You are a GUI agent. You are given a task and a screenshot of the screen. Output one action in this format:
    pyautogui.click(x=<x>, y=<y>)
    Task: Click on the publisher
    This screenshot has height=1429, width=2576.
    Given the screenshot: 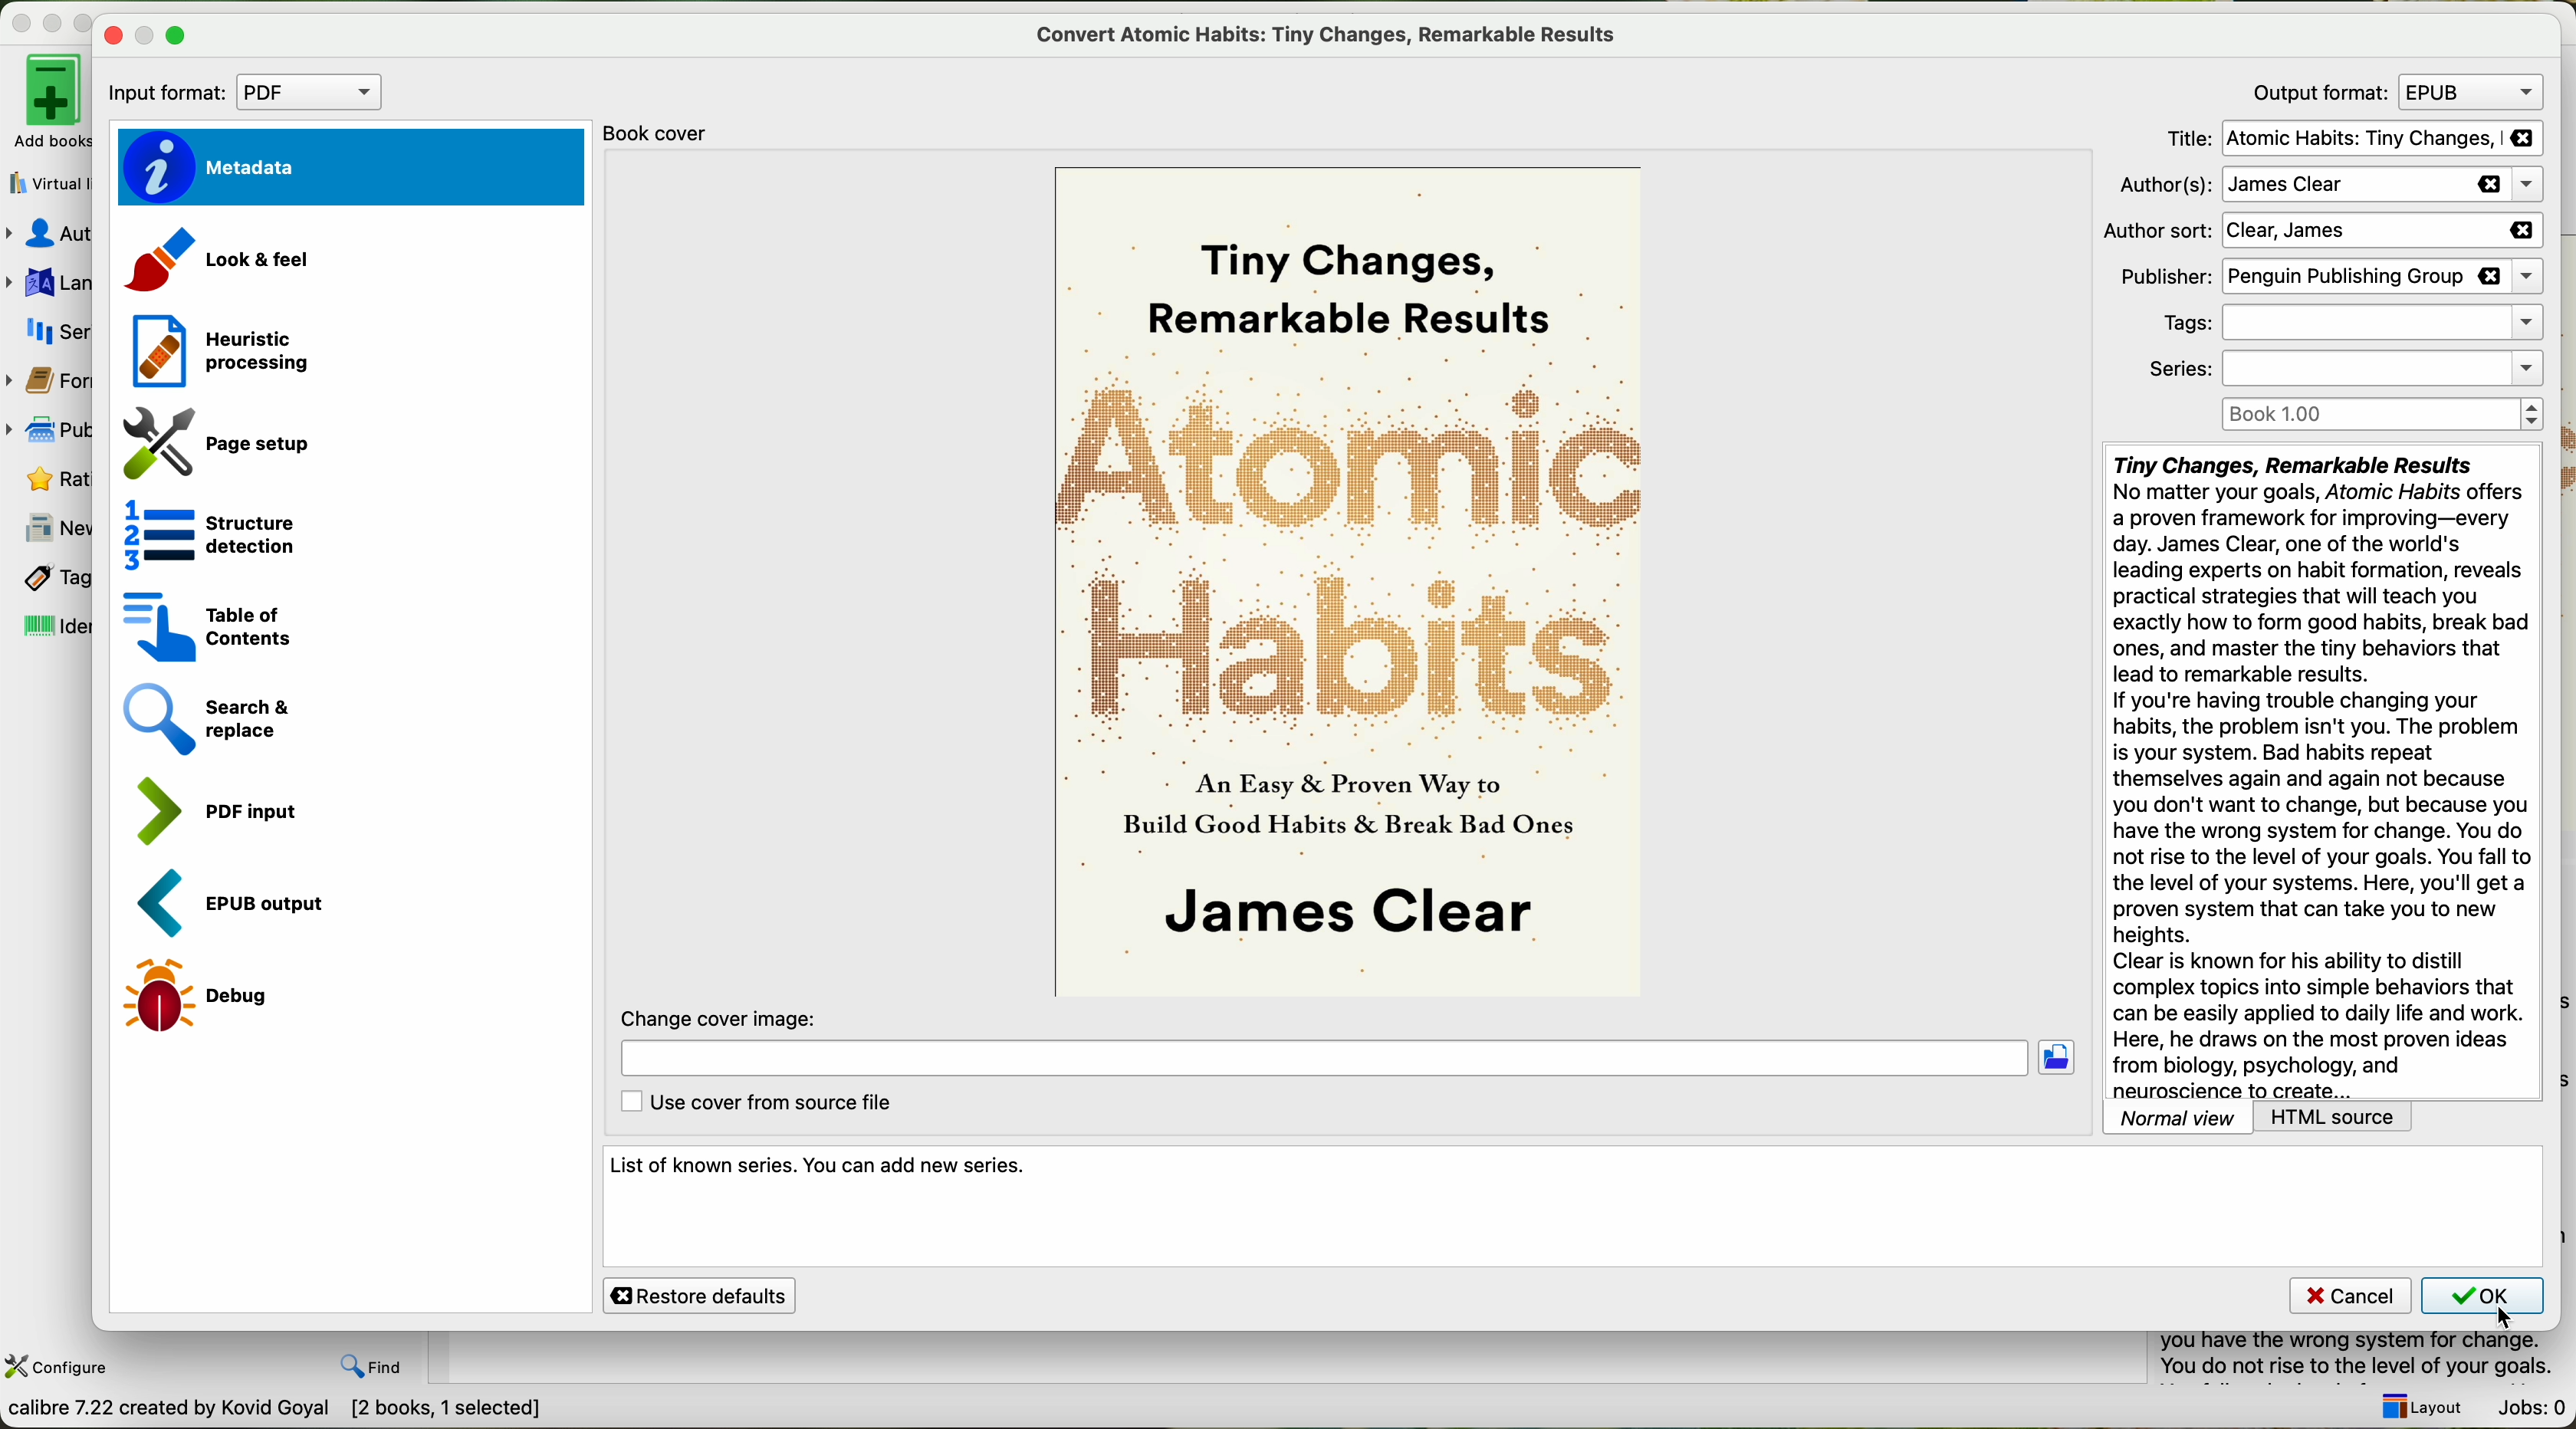 What is the action you would take?
    pyautogui.click(x=2328, y=278)
    